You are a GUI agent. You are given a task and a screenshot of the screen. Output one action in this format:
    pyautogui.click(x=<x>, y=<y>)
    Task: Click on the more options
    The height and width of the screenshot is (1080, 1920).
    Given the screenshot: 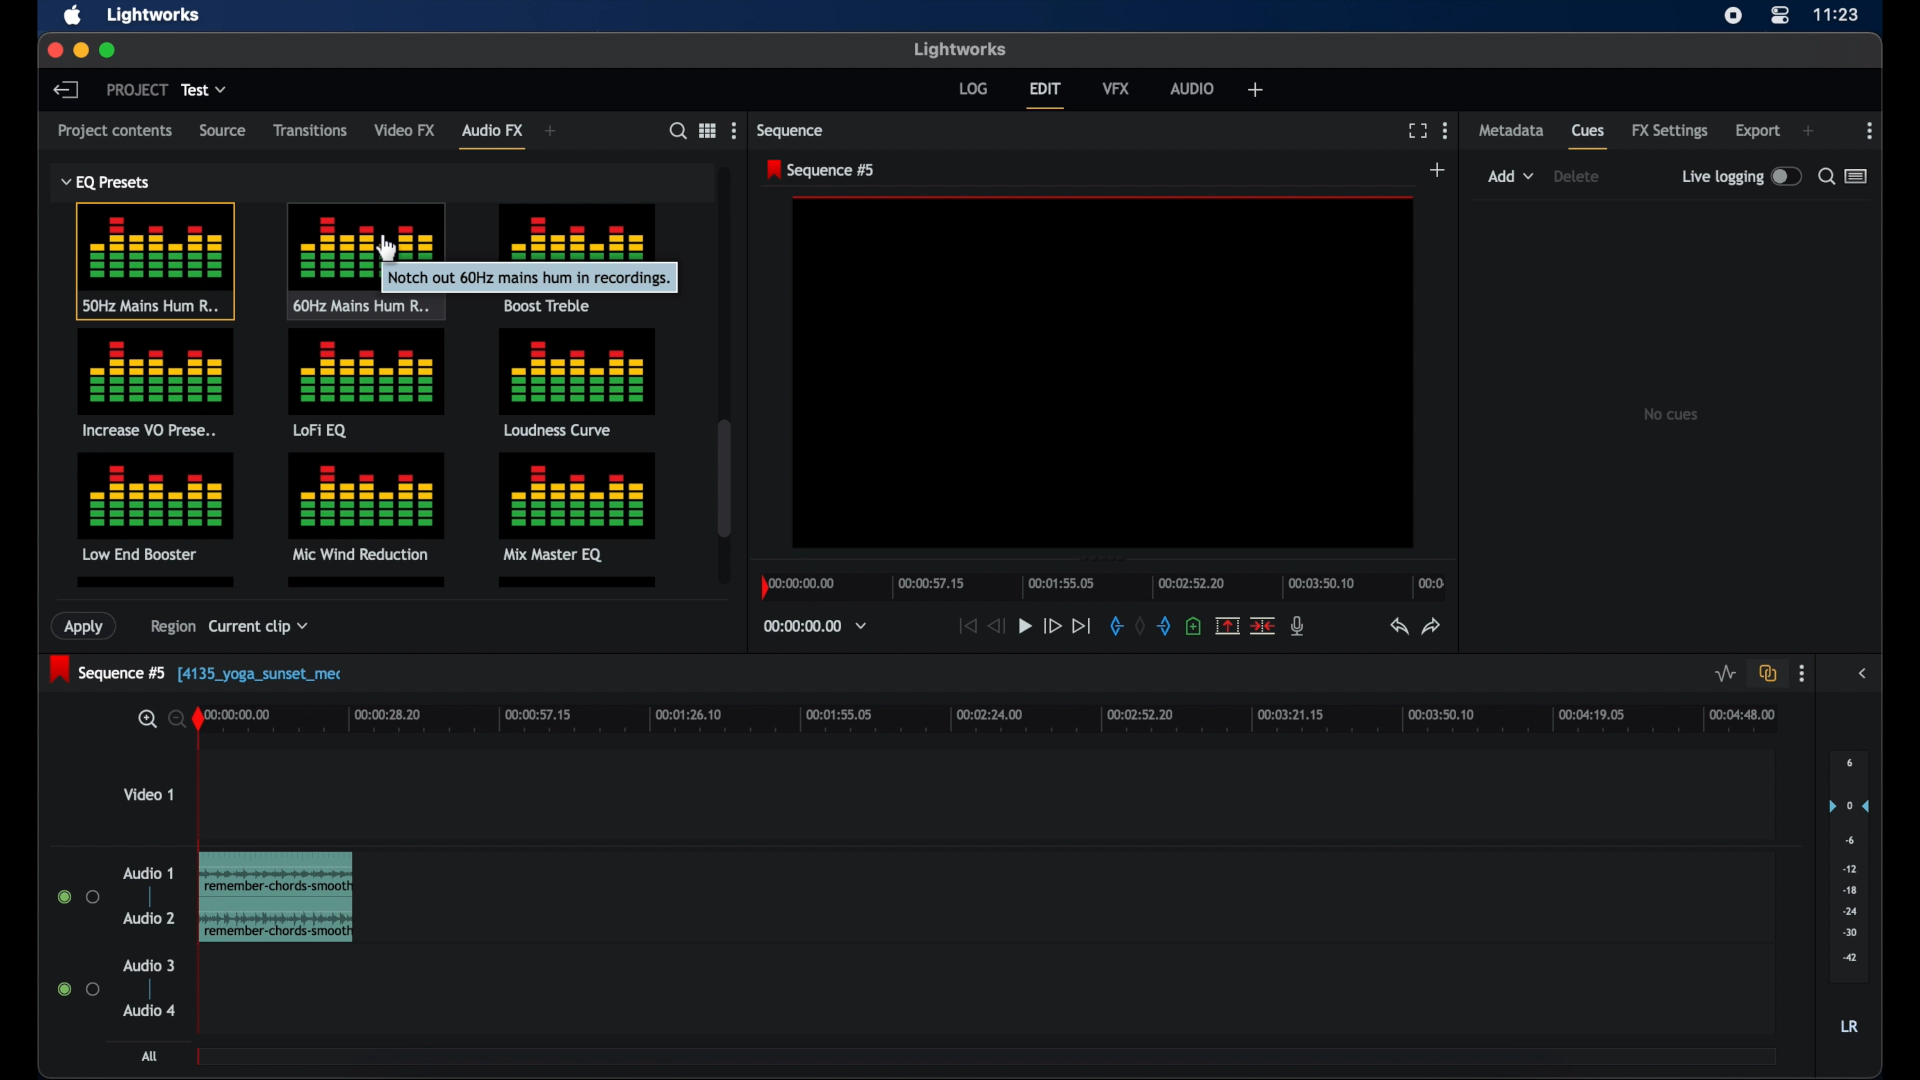 What is the action you would take?
    pyautogui.click(x=1870, y=131)
    